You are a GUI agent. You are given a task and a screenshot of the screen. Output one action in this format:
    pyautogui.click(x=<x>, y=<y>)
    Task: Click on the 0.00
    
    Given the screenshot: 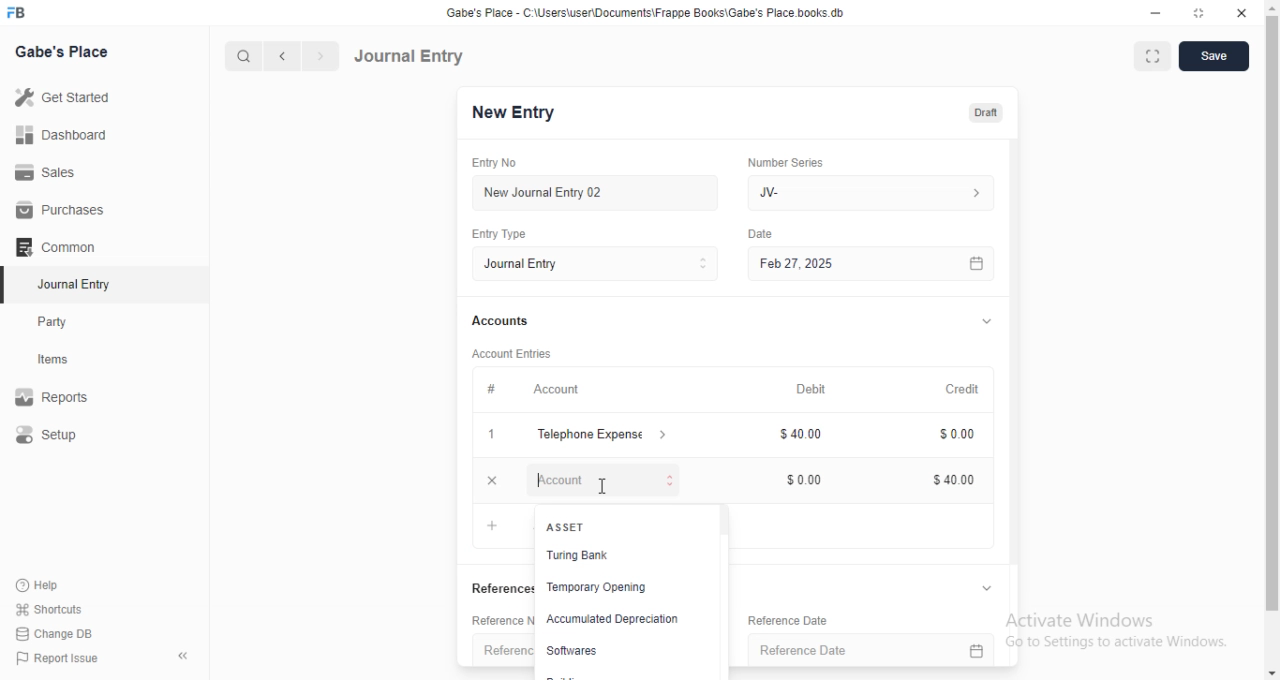 What is the action you would take?
    pyautogui.click(x=807, y=480)
    